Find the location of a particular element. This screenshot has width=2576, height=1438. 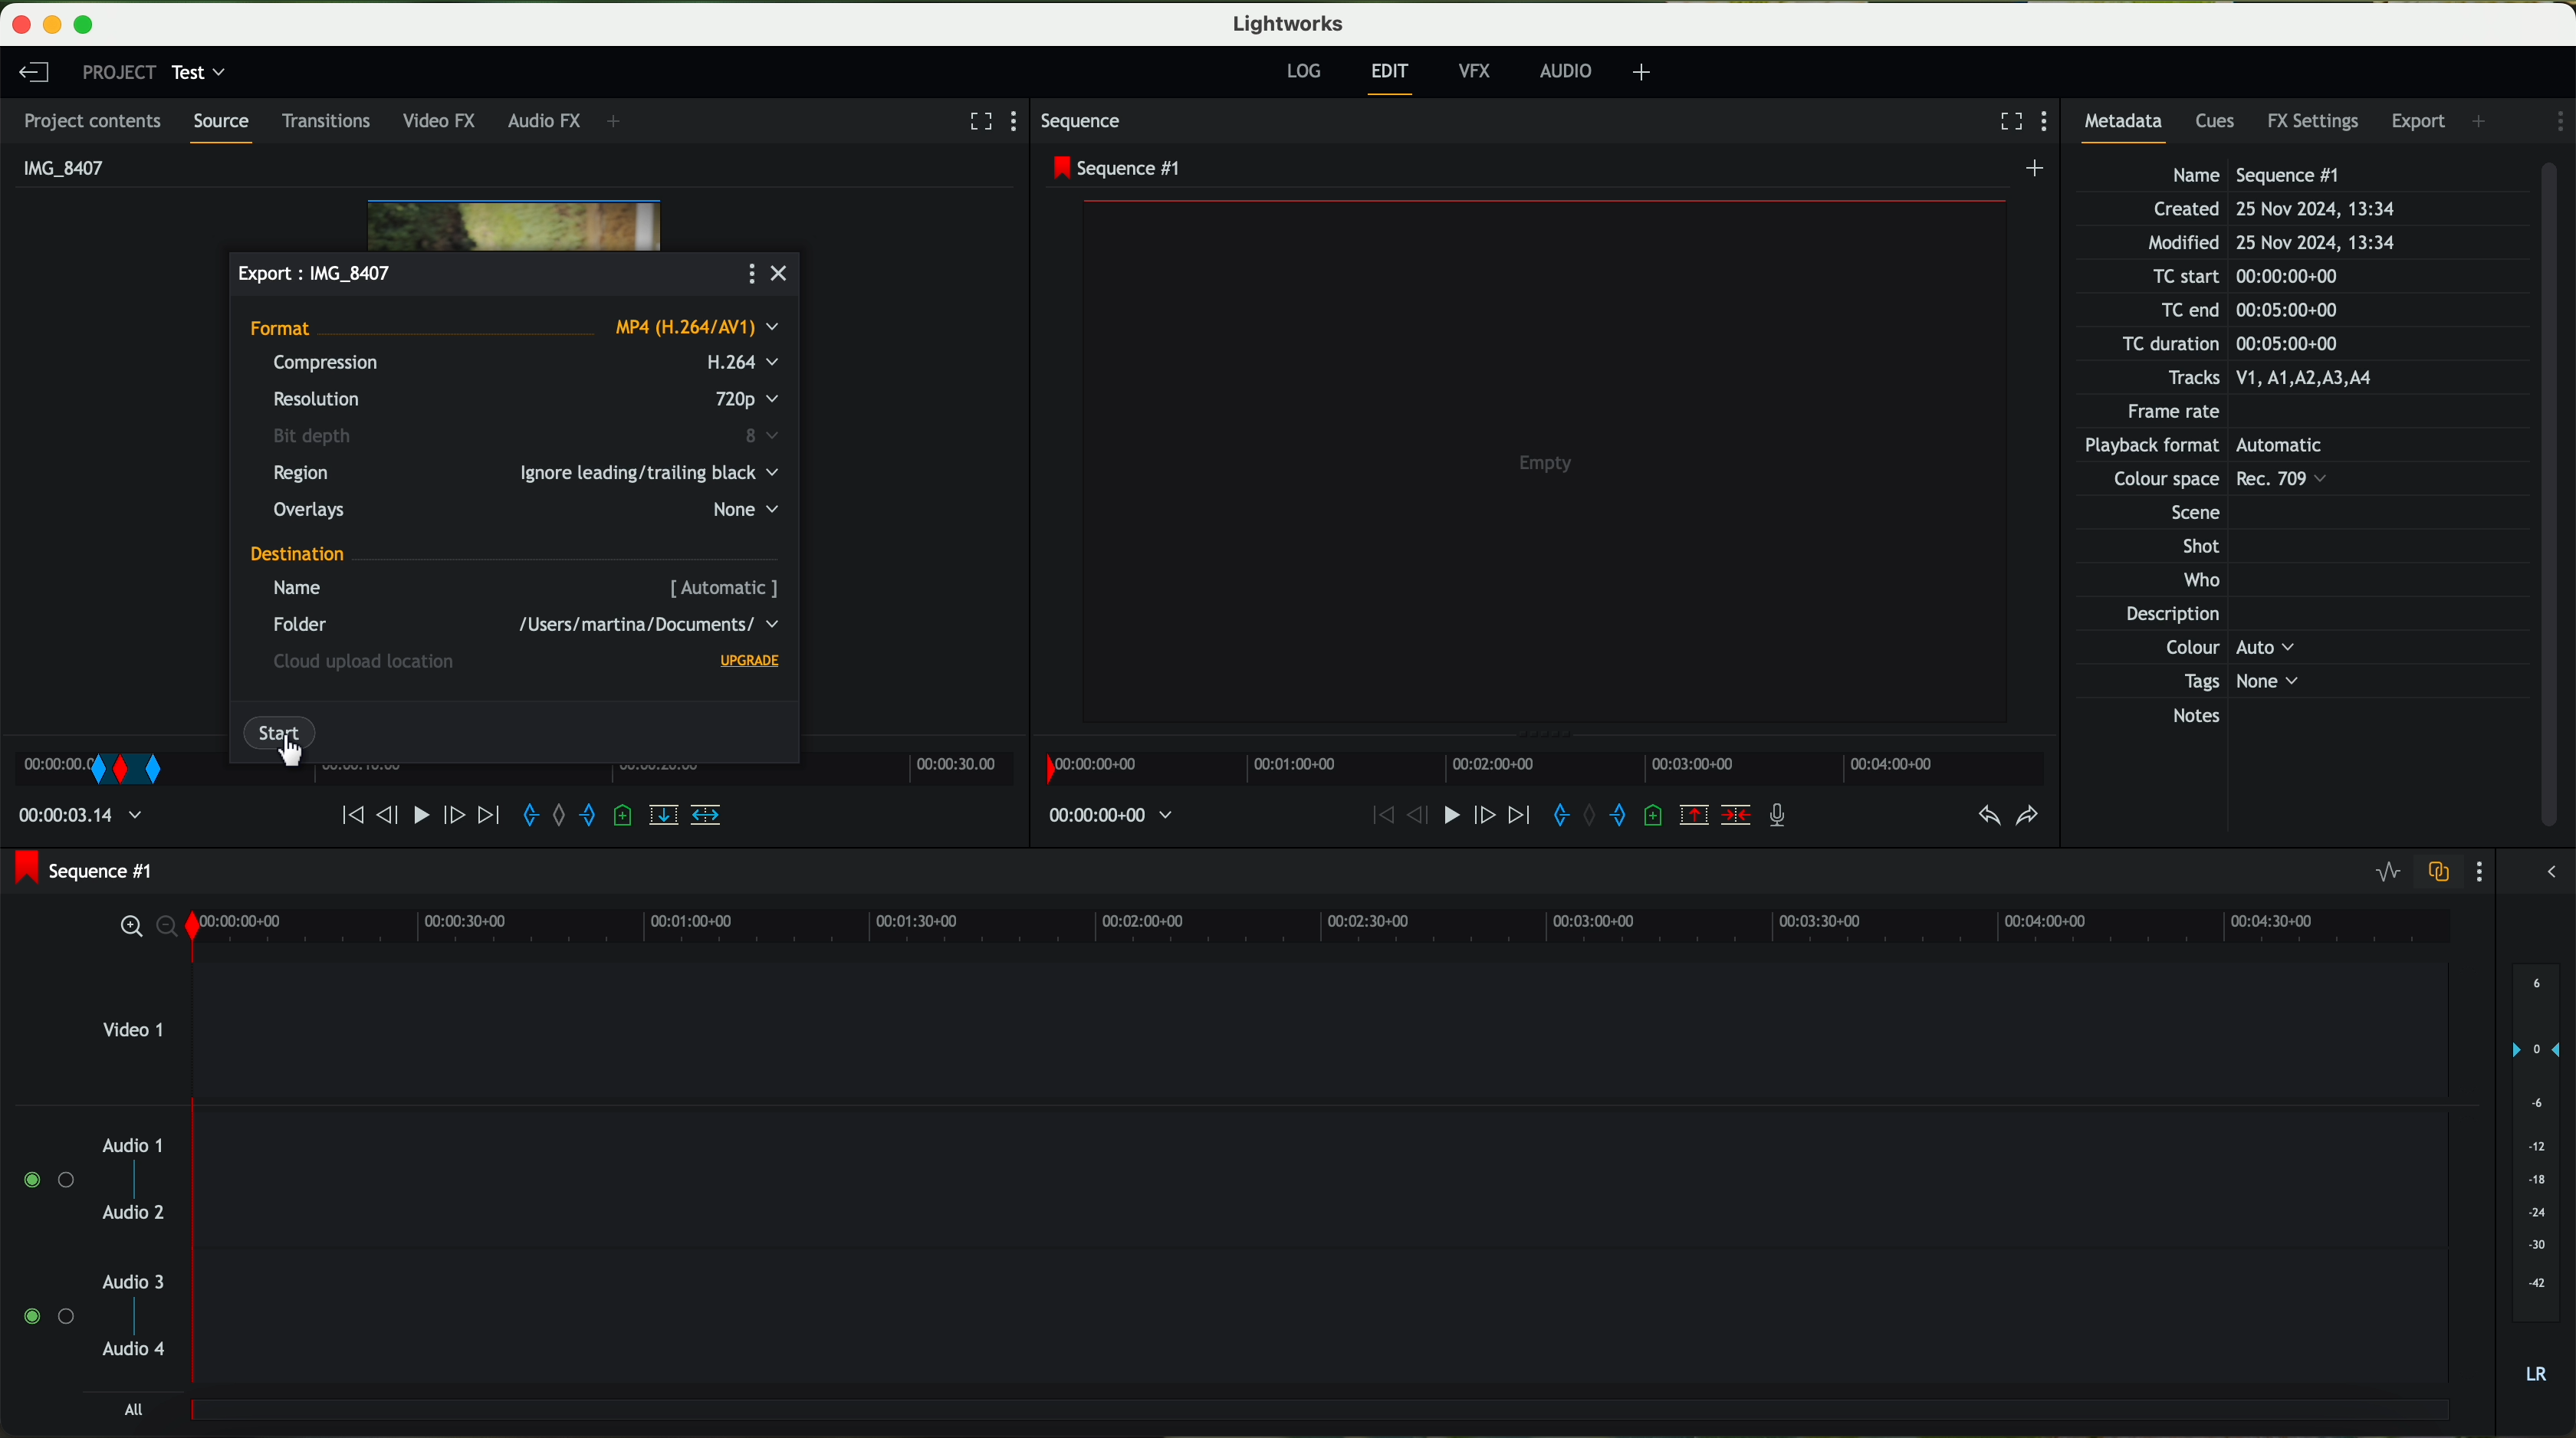

sequence is located at coordinates (1088, 124).